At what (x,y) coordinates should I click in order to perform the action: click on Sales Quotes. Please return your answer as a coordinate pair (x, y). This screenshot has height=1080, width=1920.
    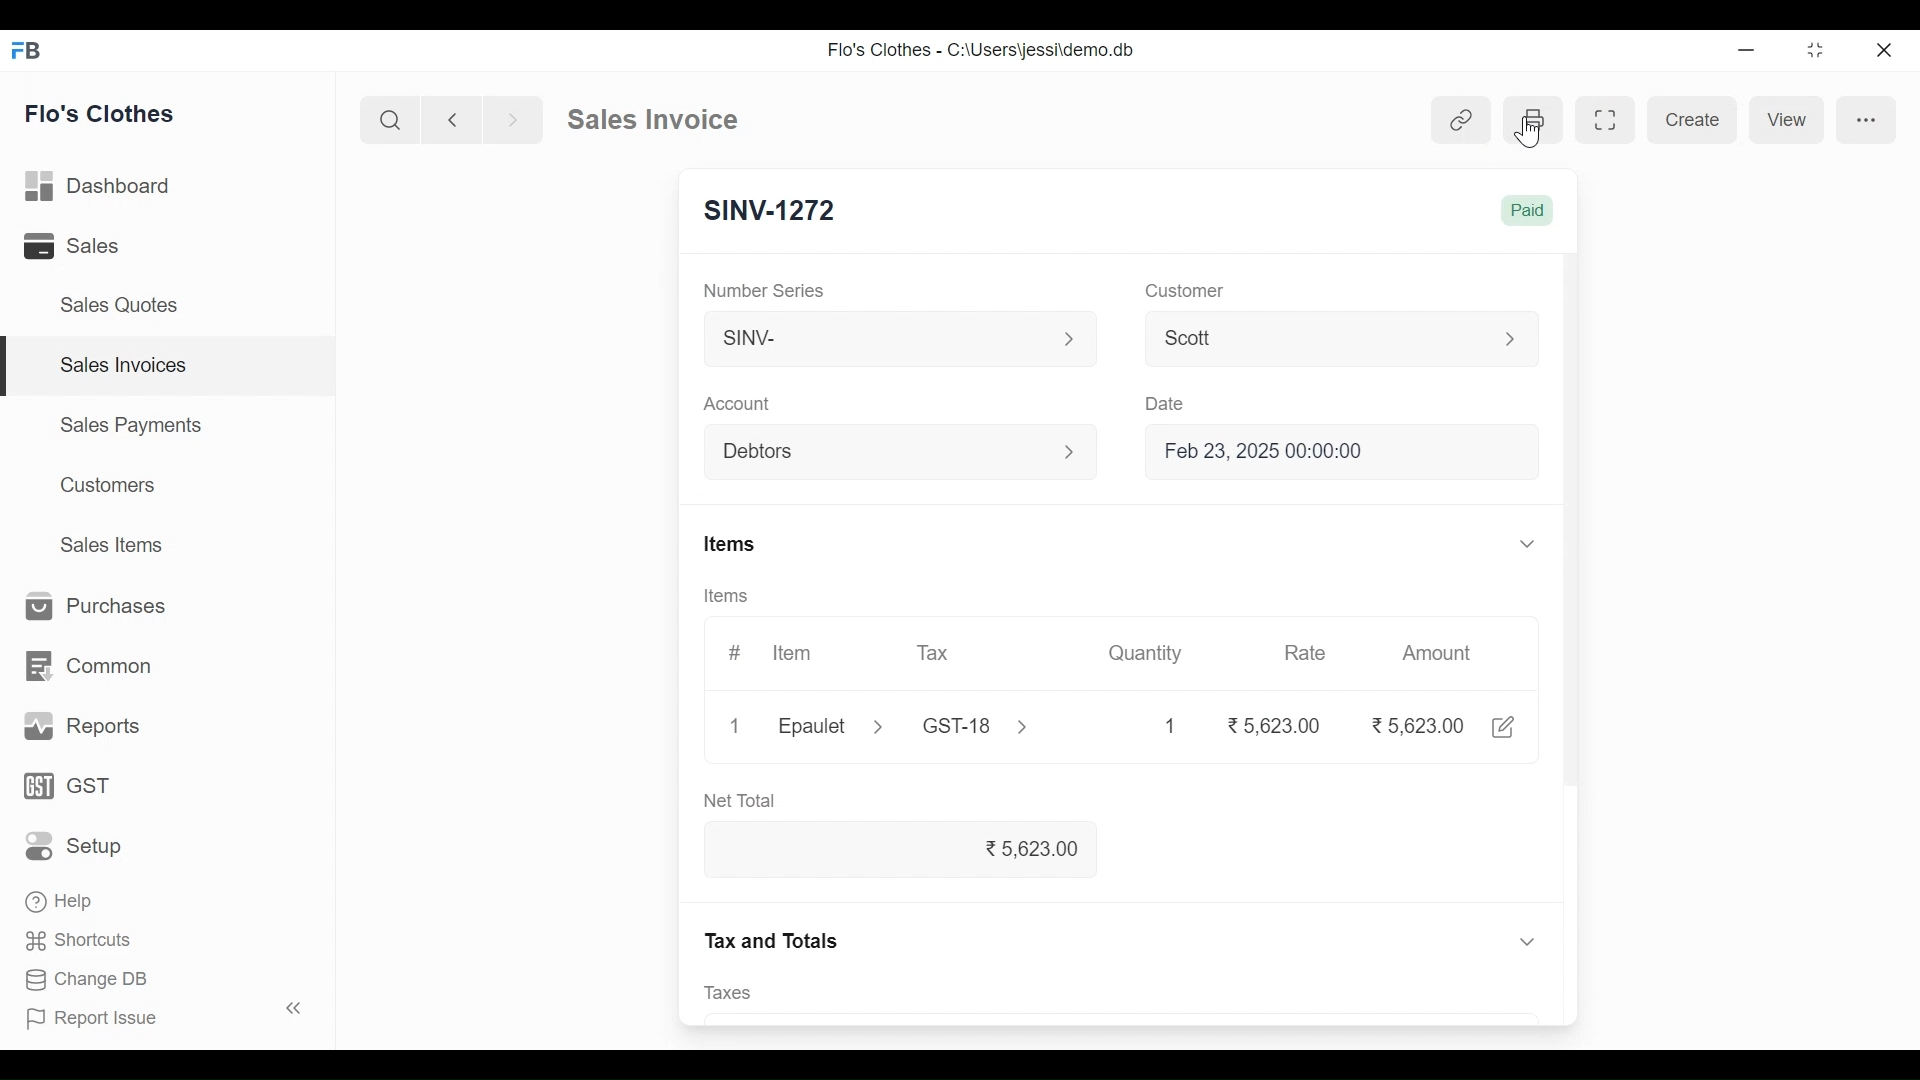
    Looking at the image, I should click on (126, 304).